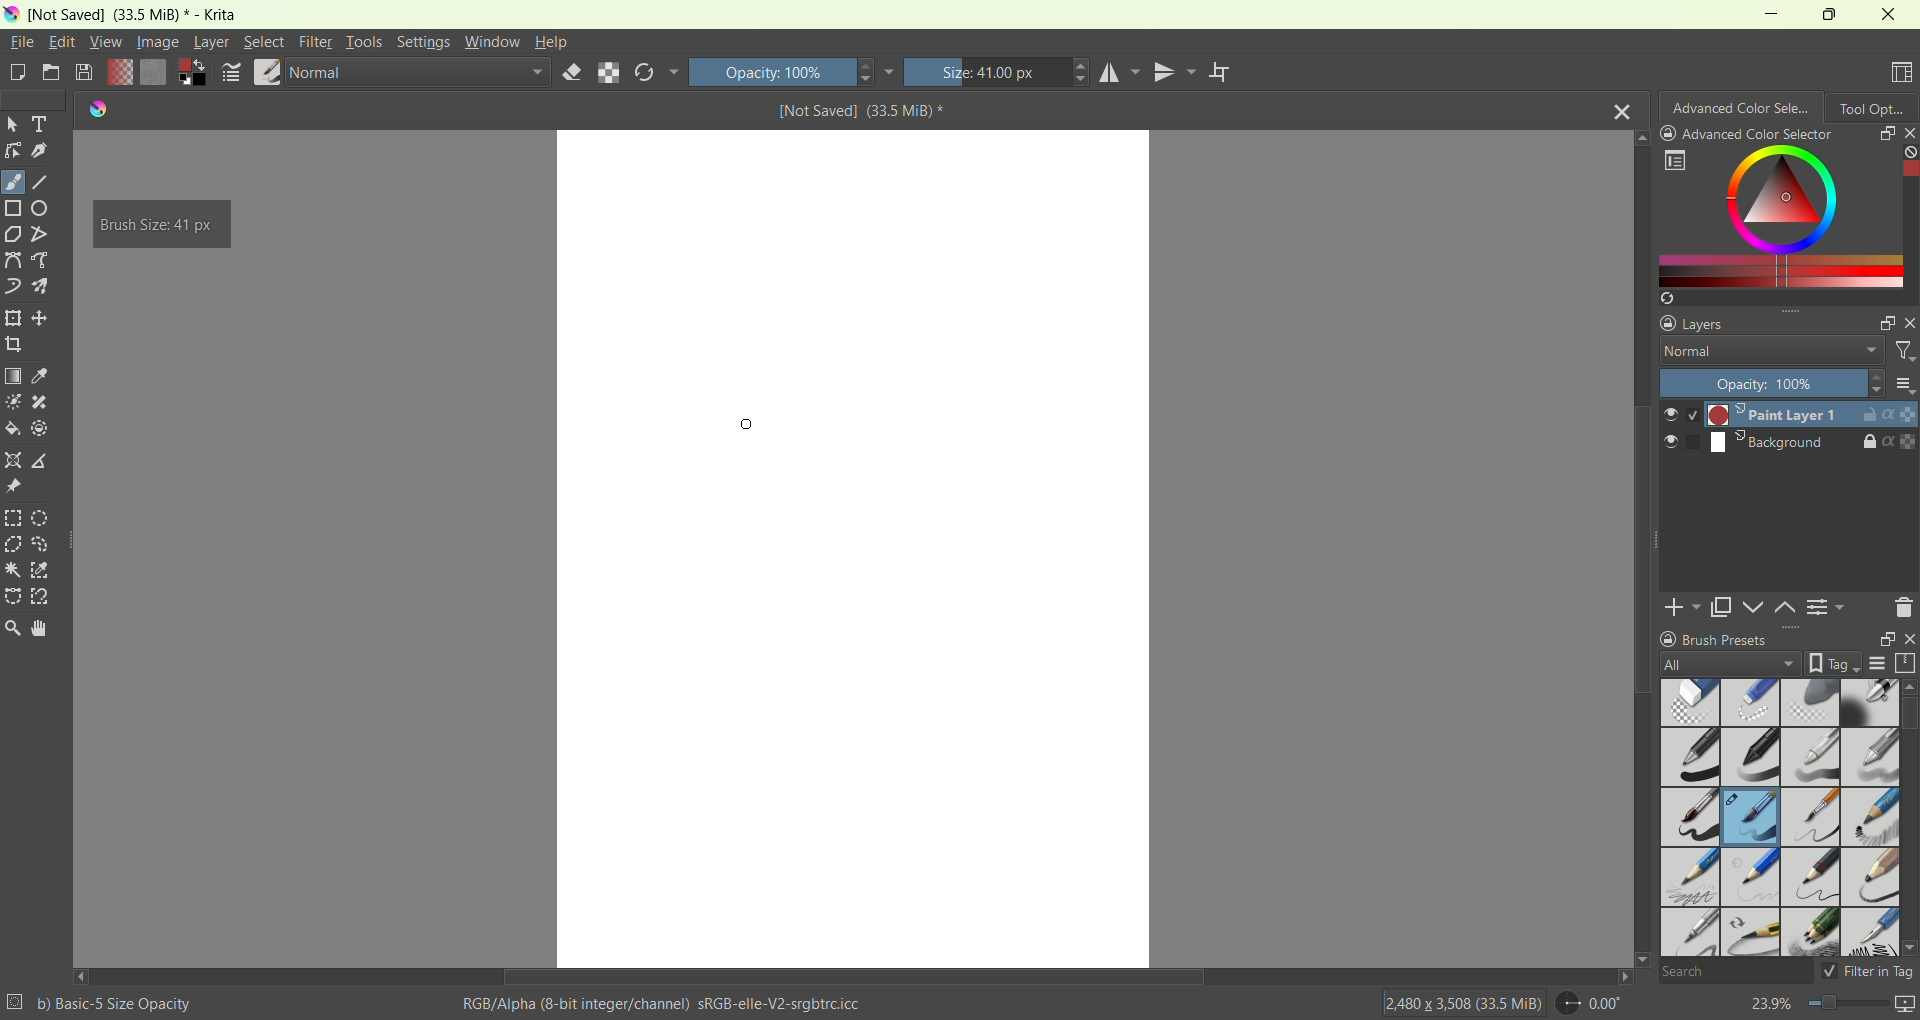 Image resolution: width=1920 pixels, height=1020 pixels. What do you see at coordinates (1903, 73) in the screenshot?
I see `choose workspace` at bounding box center [1903, 73].